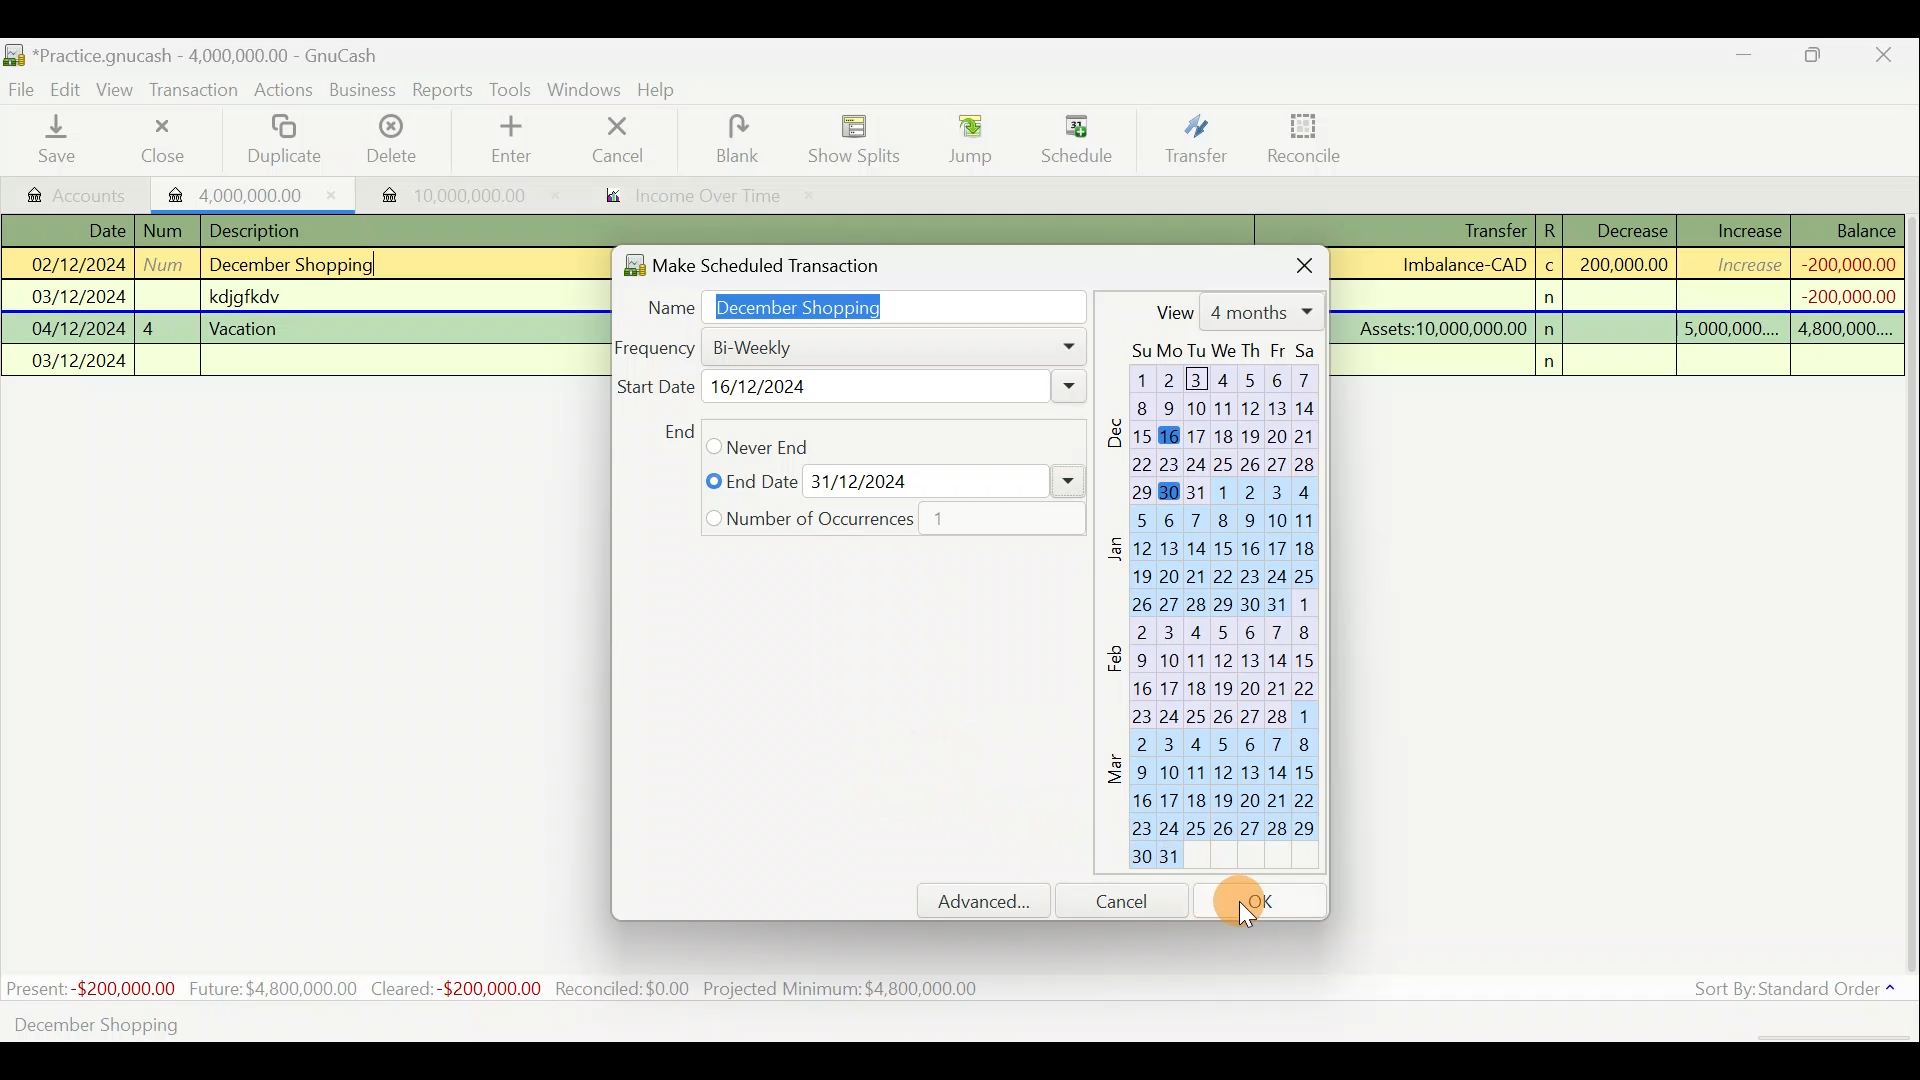  What do you see at coordinates (447, 195) in the screenshot?
I see `Imported transaction 2` at bounding box center [447, 195].